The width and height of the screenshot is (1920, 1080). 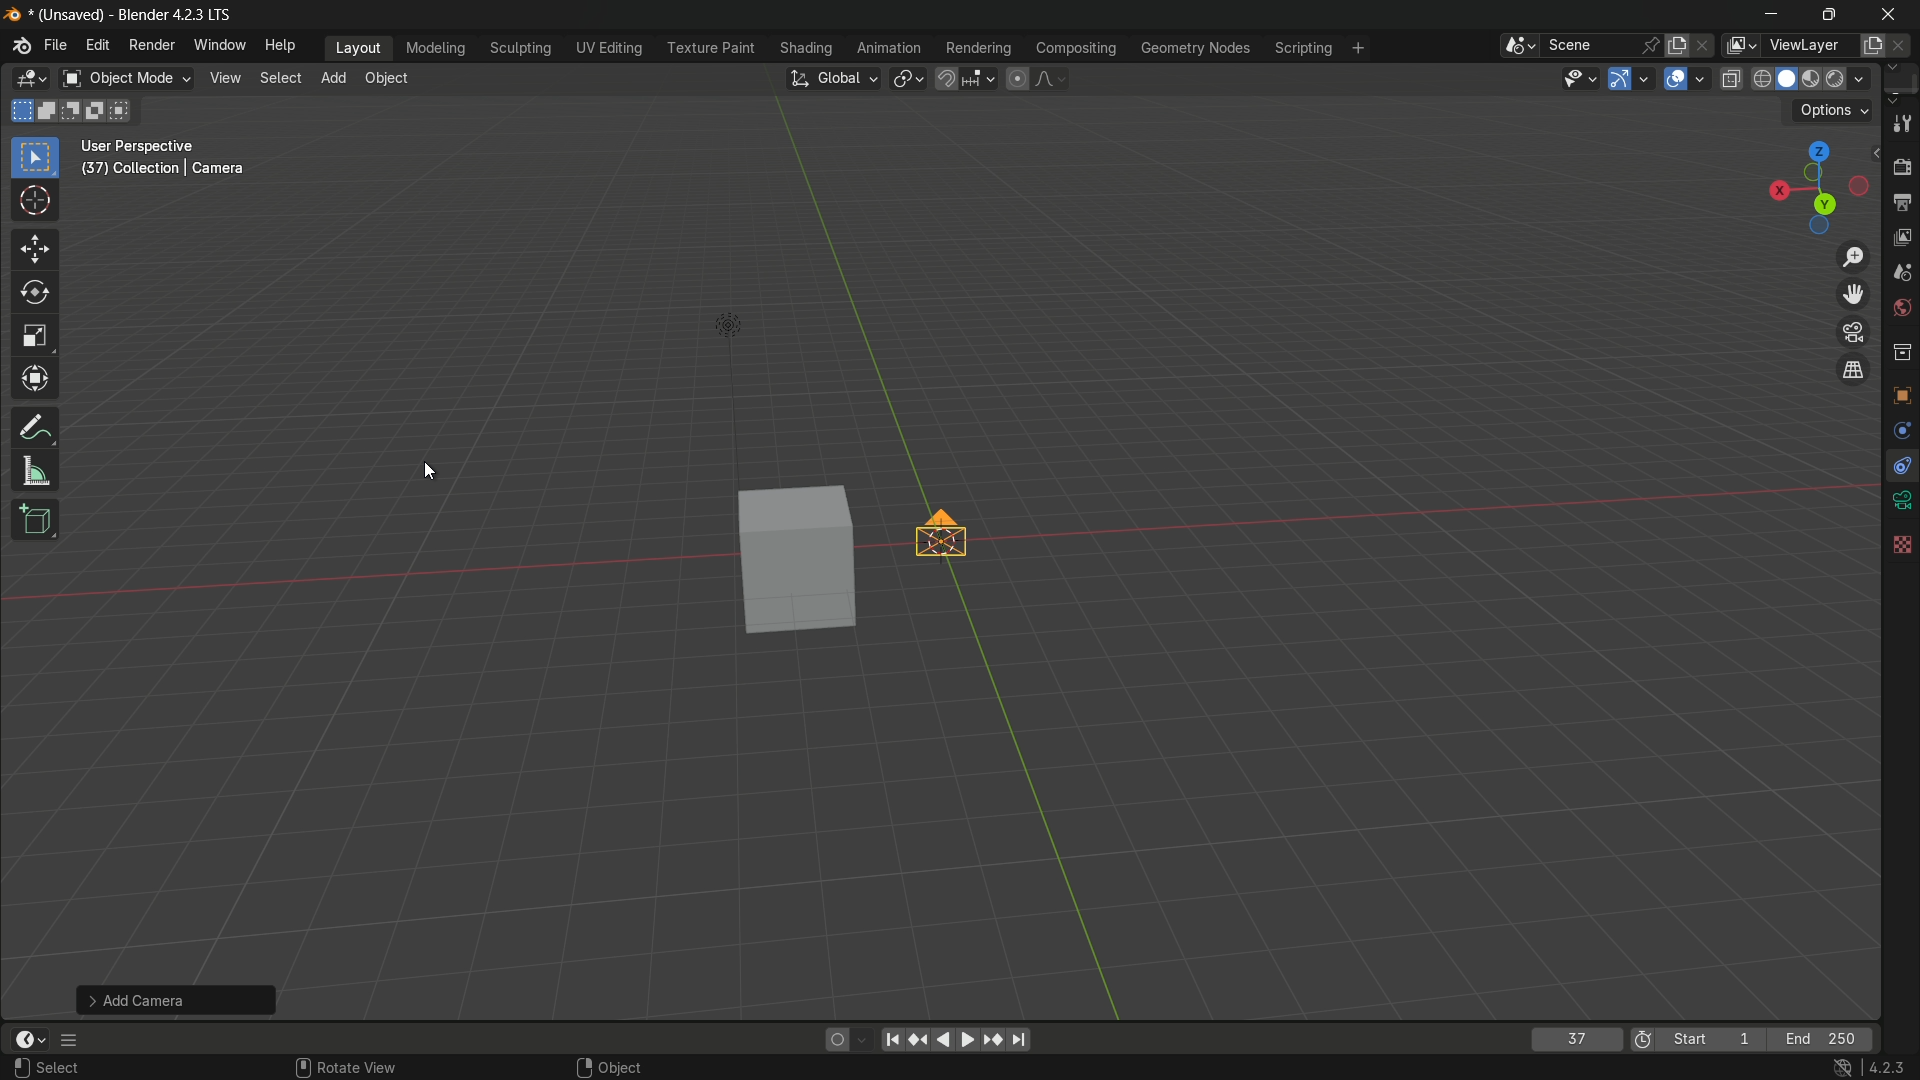 What do you see at coordinates (1073, 48) in the screenshot?
I see `compositing menu` at bounding box center [1073, 48].